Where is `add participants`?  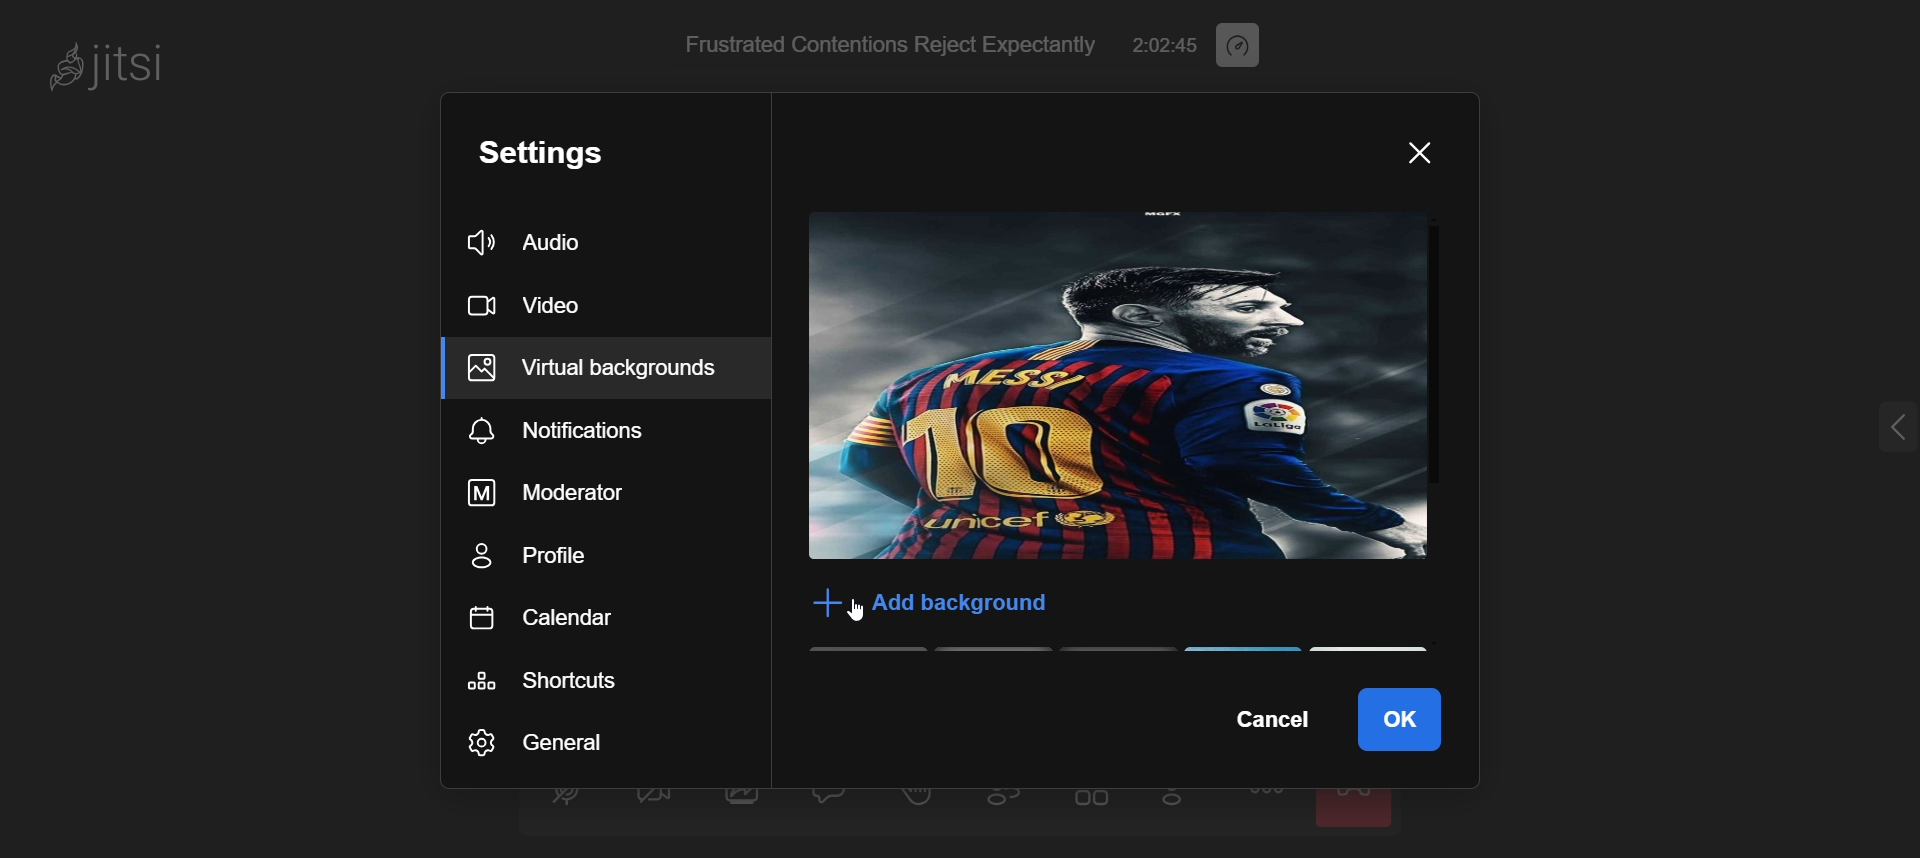 add participants is located at coordinates (1178, 802).